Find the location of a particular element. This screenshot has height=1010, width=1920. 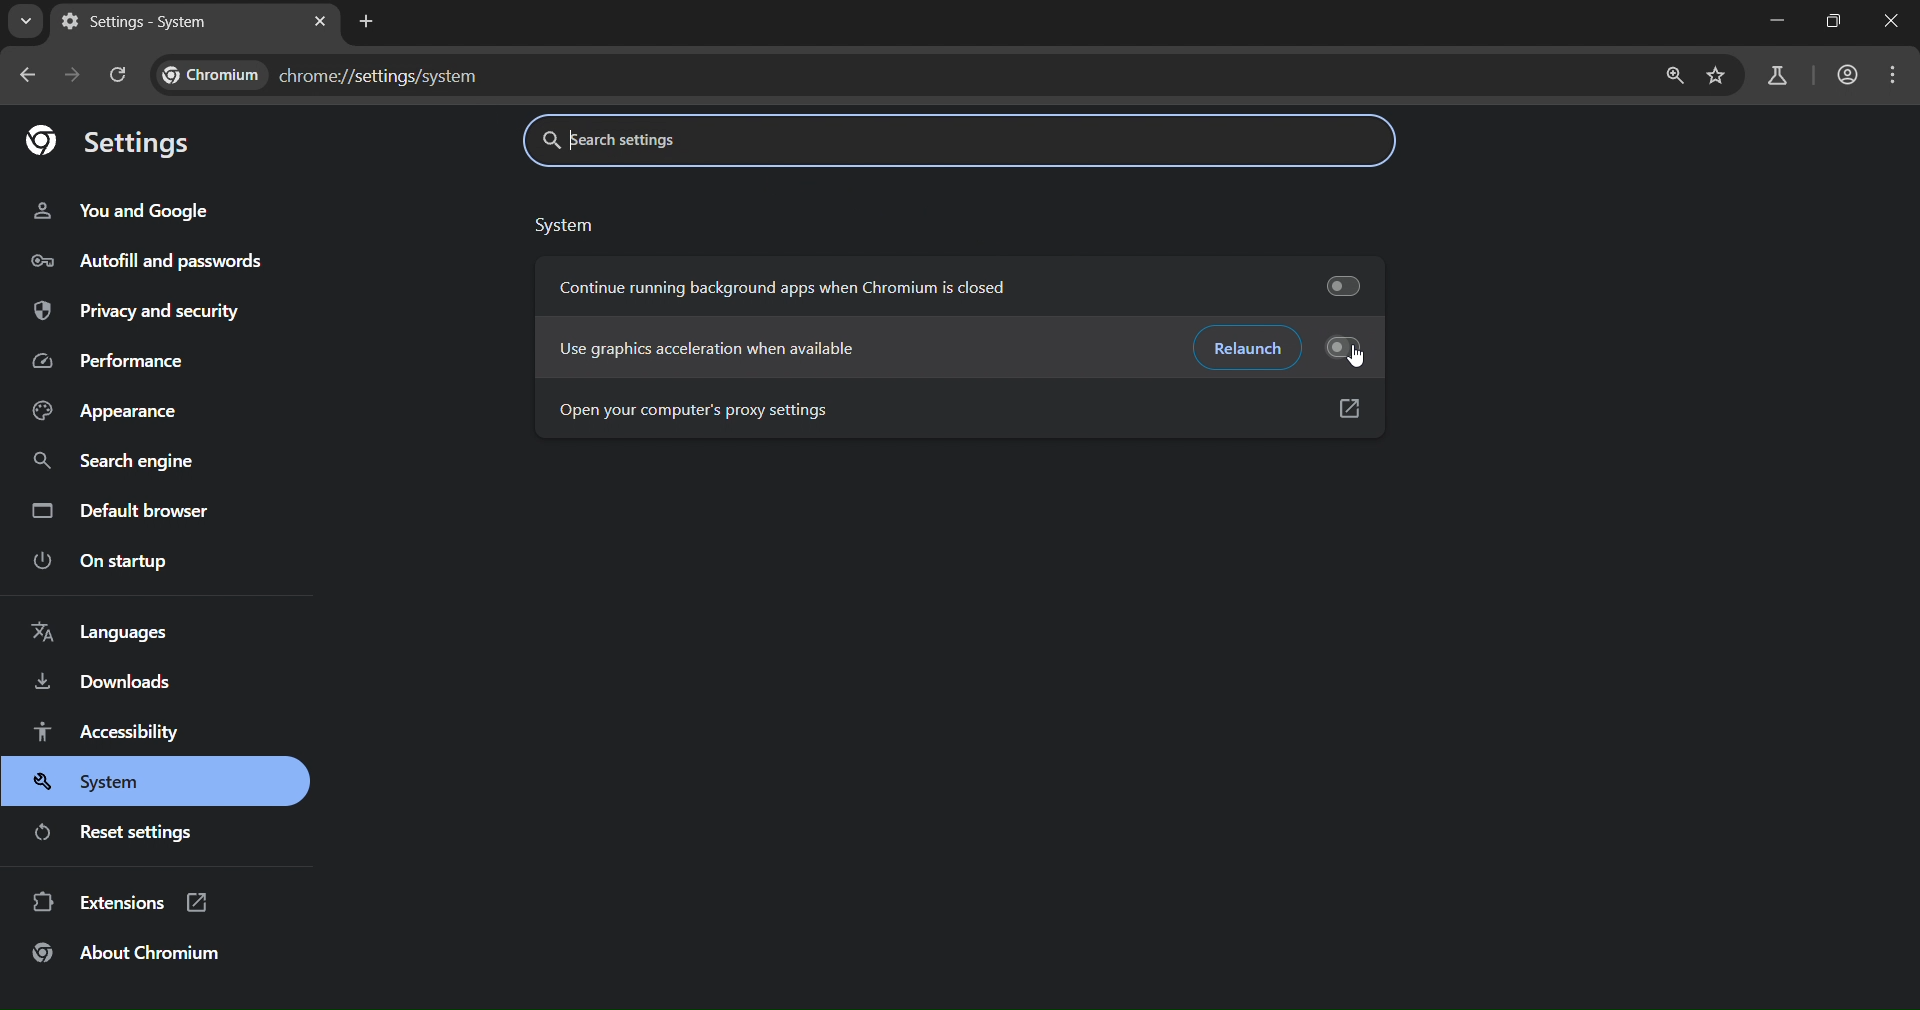

new tab is located at coordinates (323, 22).